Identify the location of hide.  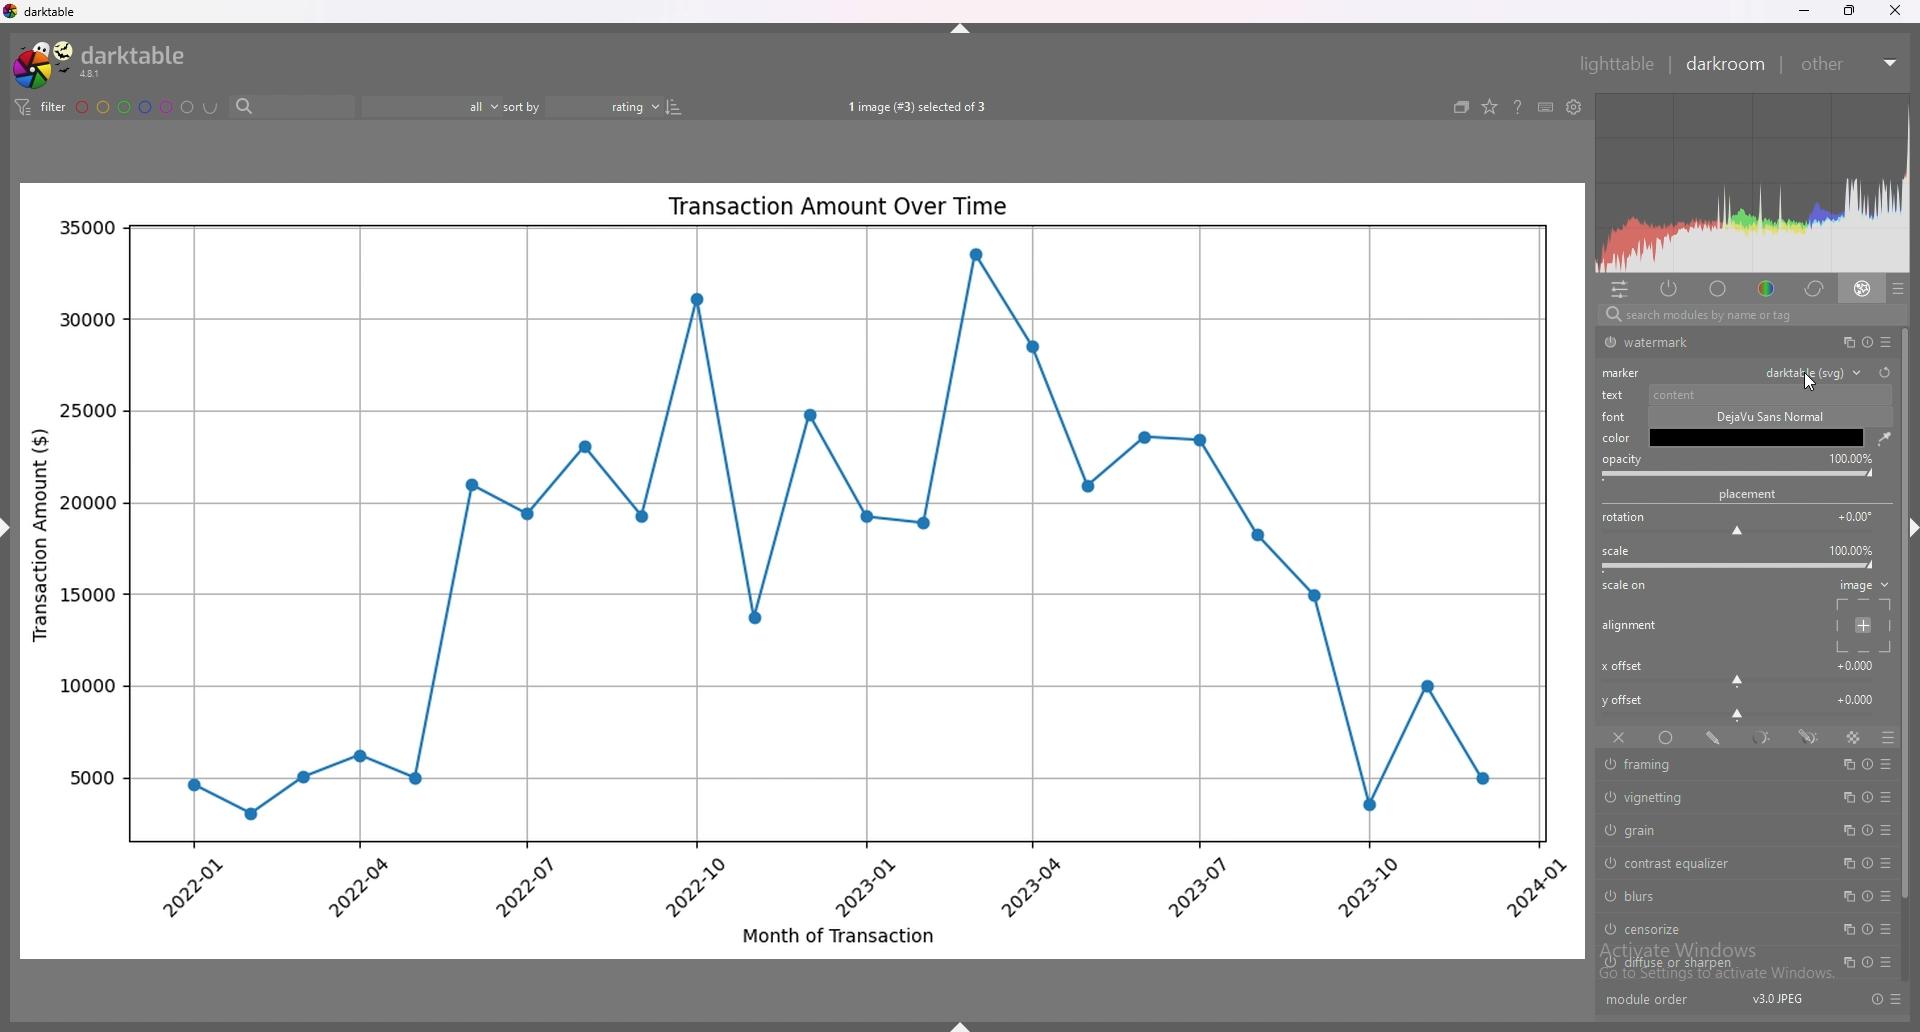
(12, 528).